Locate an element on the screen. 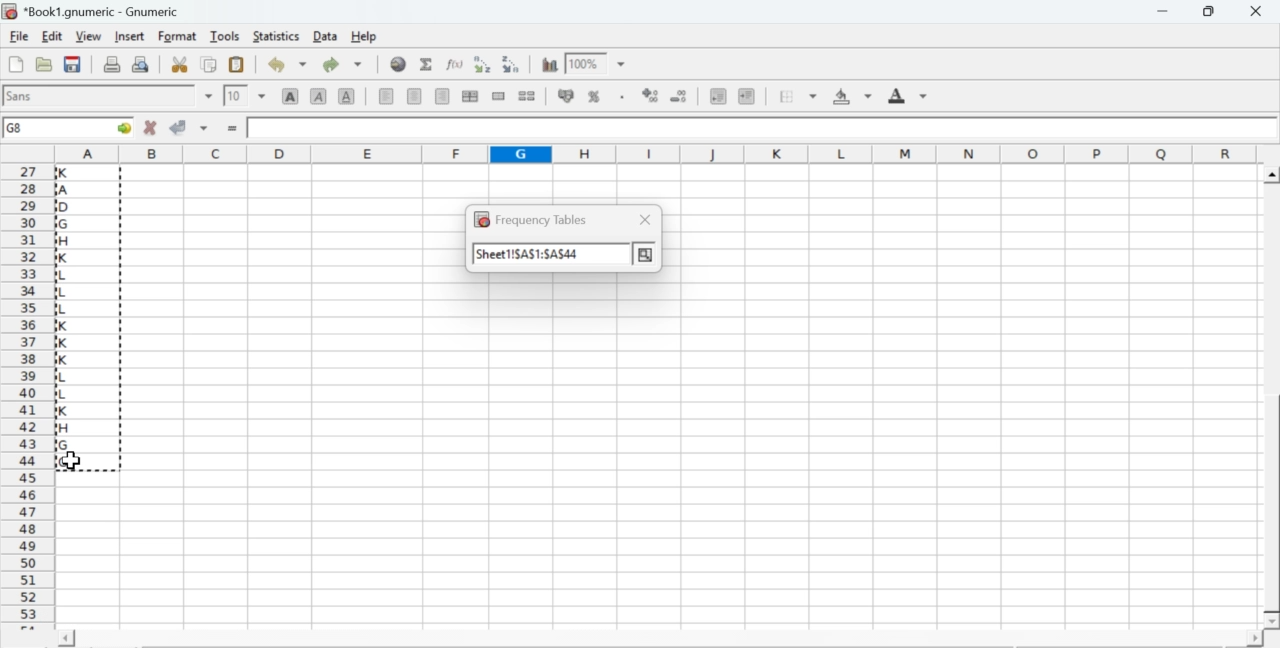  format is located at coordinates (178, 36).